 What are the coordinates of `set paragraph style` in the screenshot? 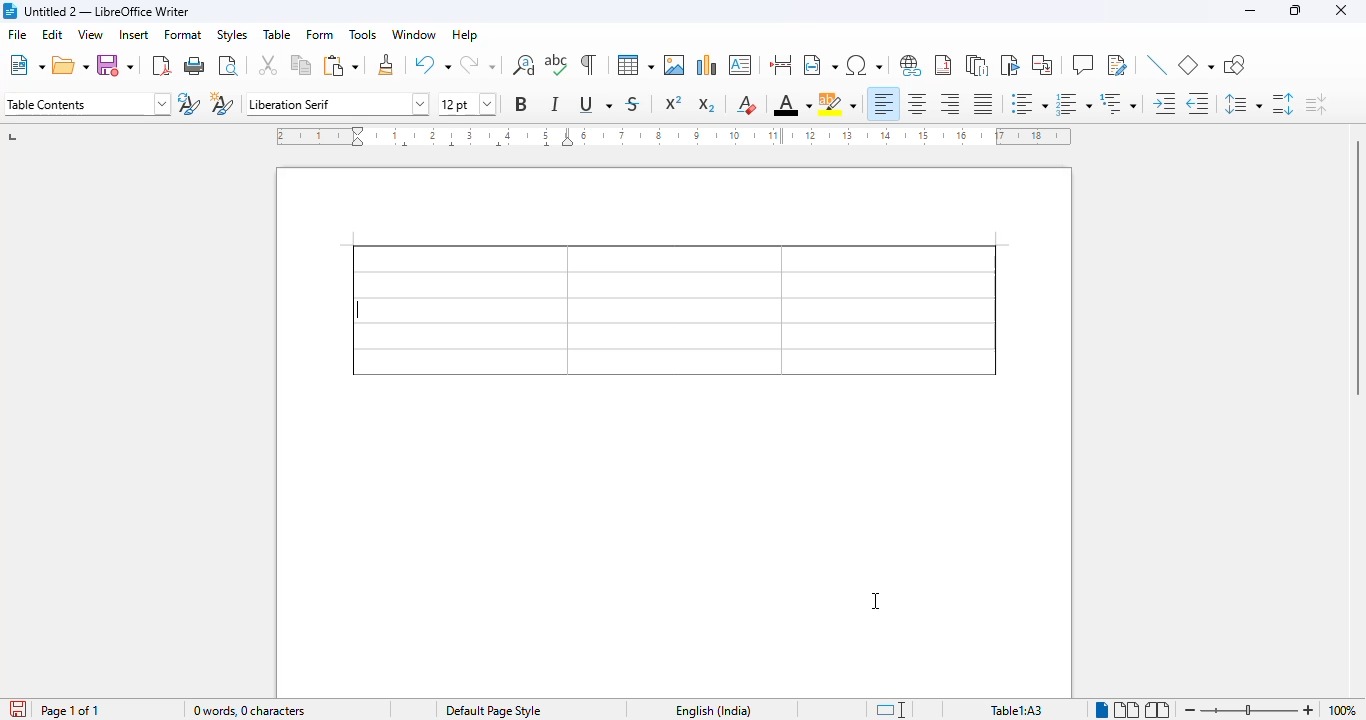 It's located at (87, 104).